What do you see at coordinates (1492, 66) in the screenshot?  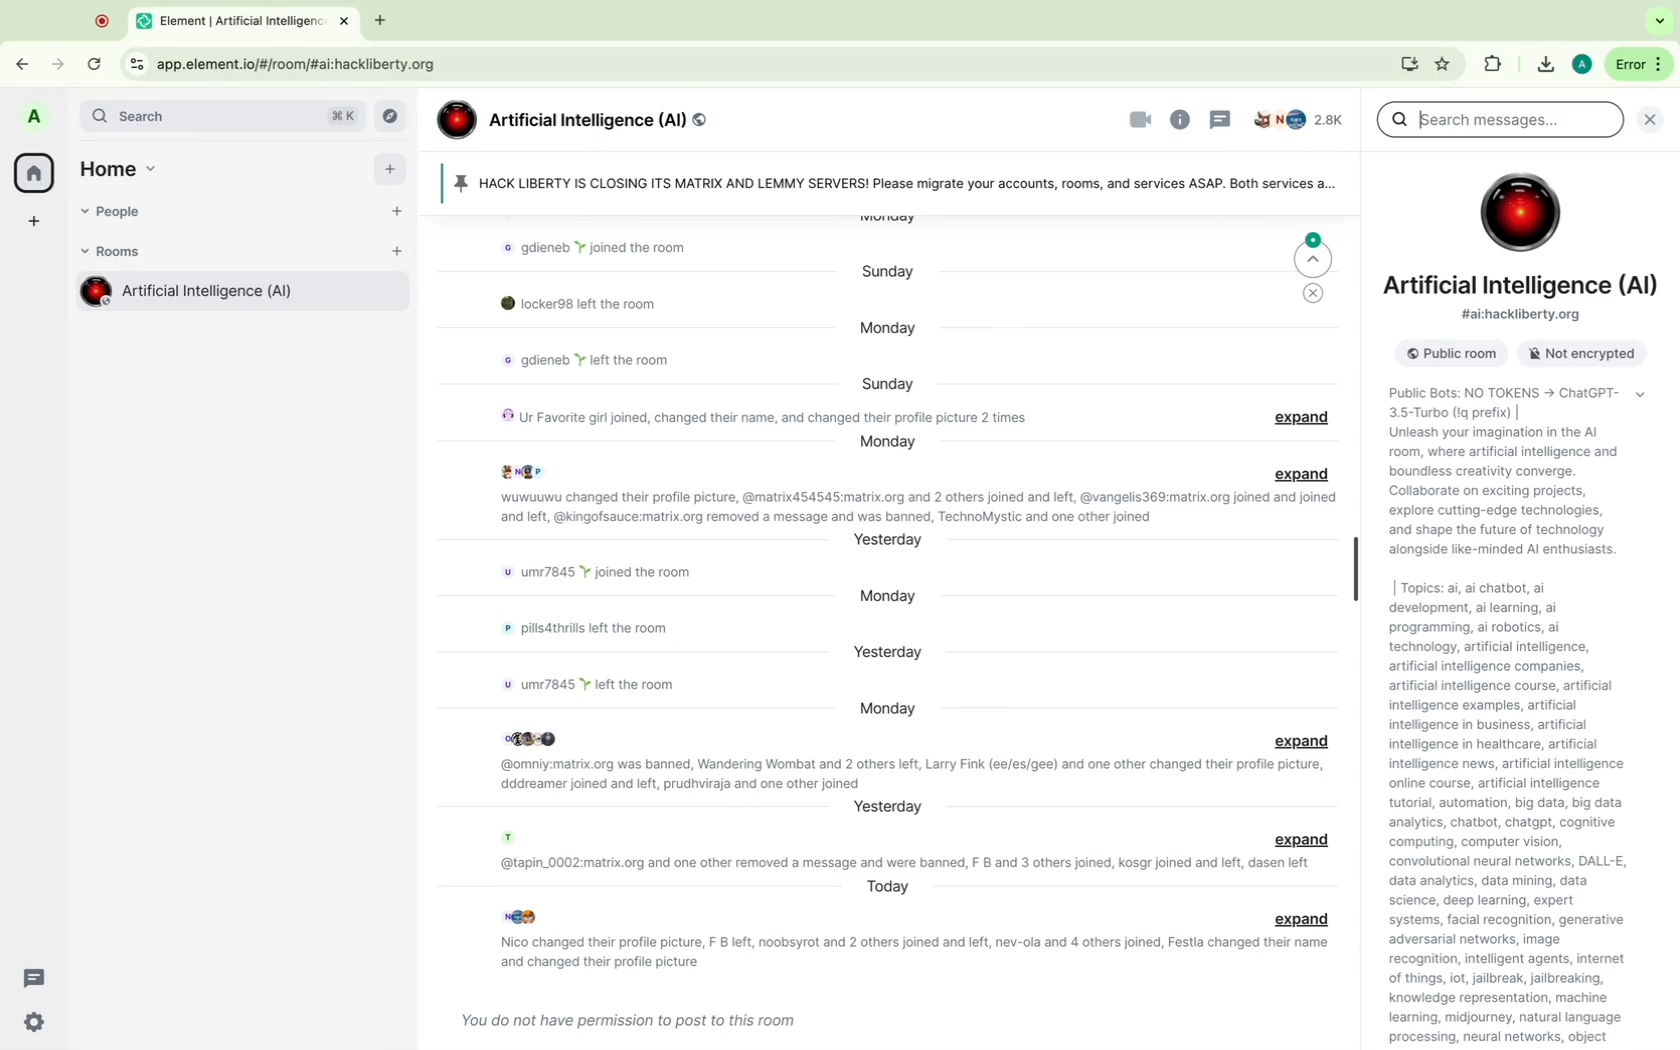 I see `extentions` at bounding box center [1492, 66].